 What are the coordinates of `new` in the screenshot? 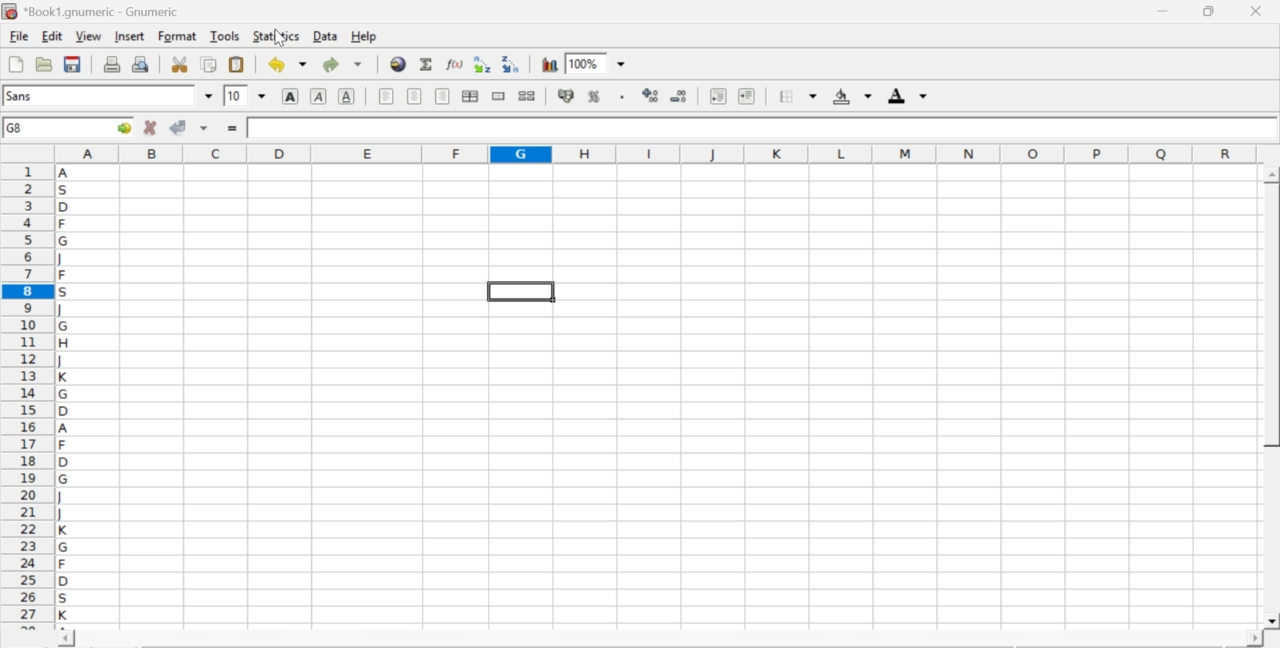 It's located at (15, 64).